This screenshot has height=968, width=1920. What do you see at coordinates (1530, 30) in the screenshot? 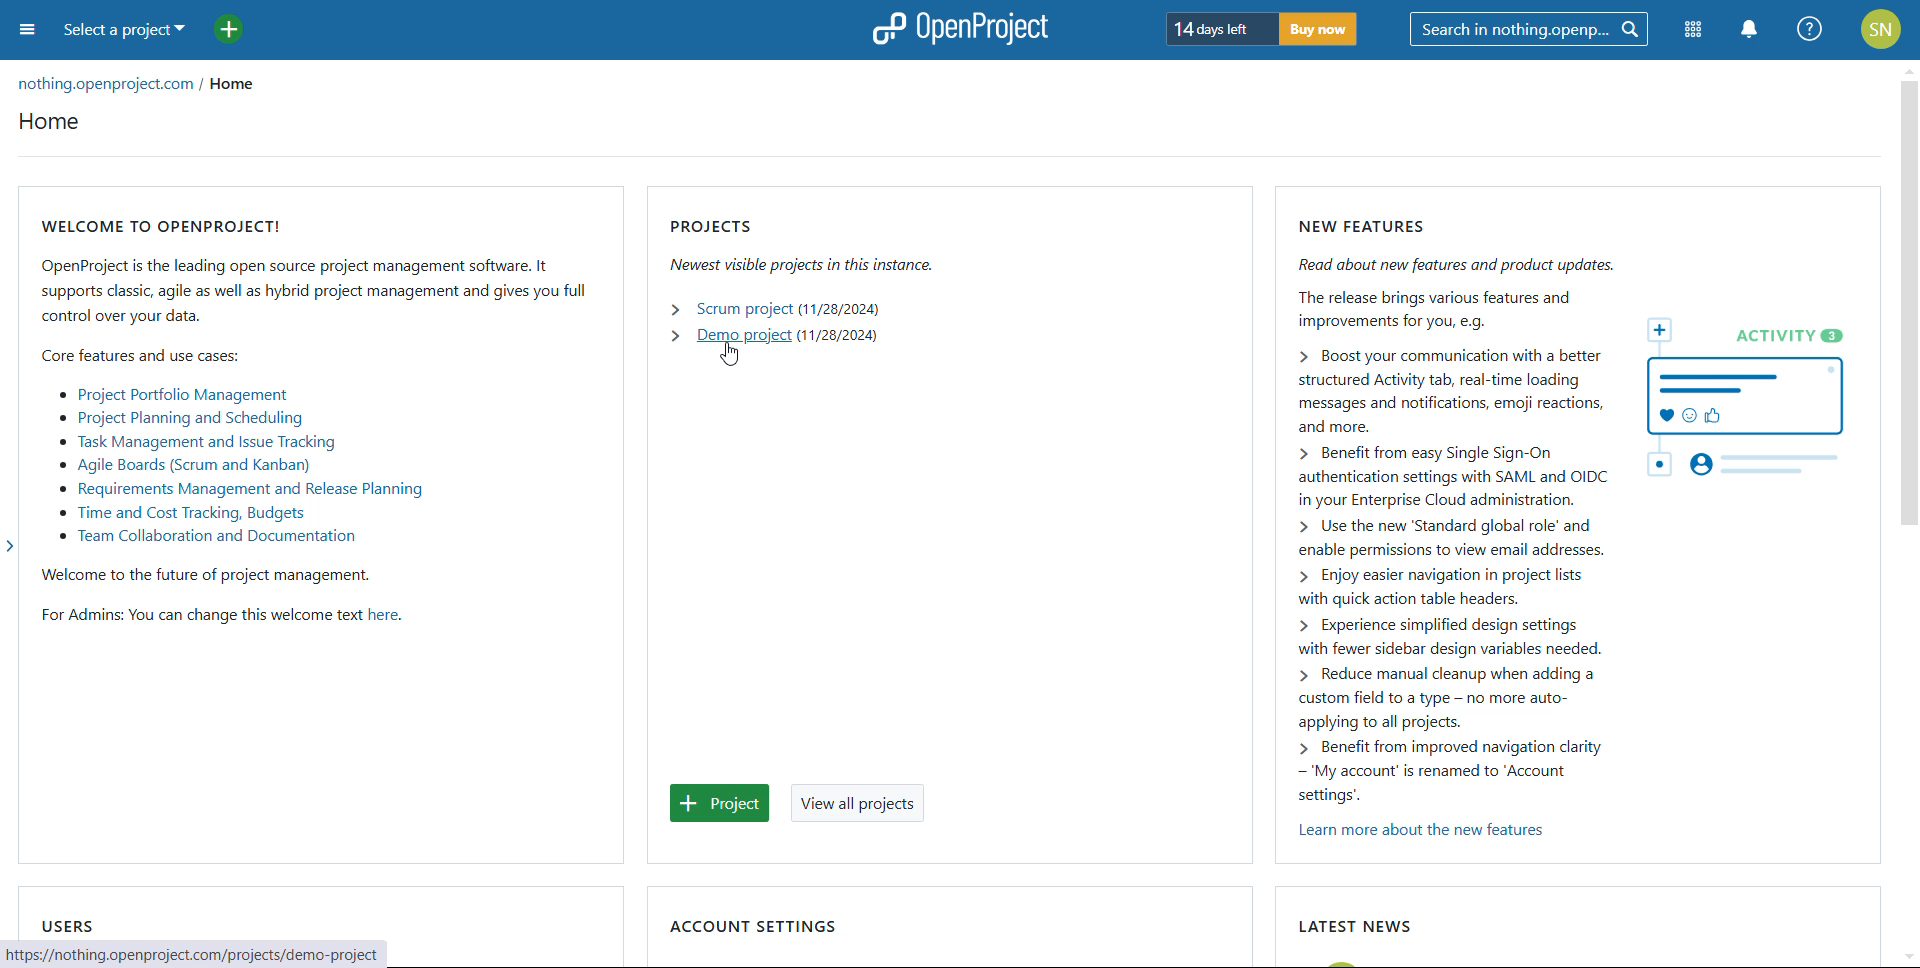
I see `search` at bounding box center [1530, 30].